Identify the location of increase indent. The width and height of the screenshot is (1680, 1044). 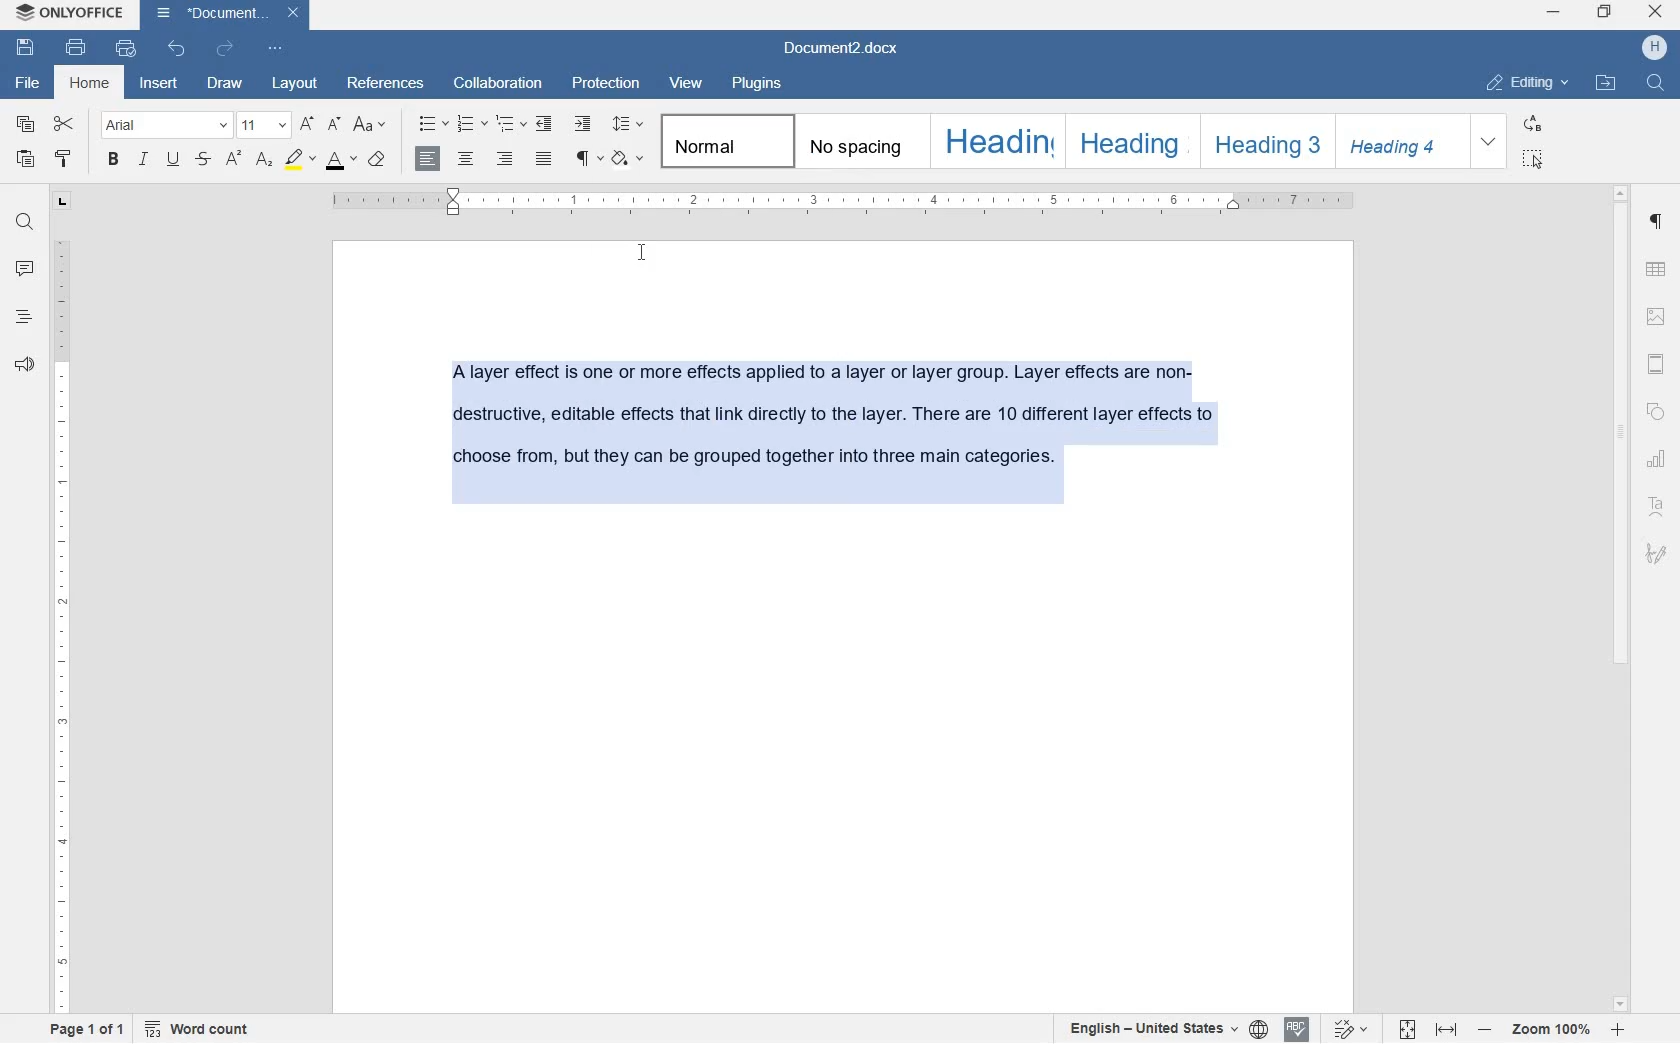
(583, 125).